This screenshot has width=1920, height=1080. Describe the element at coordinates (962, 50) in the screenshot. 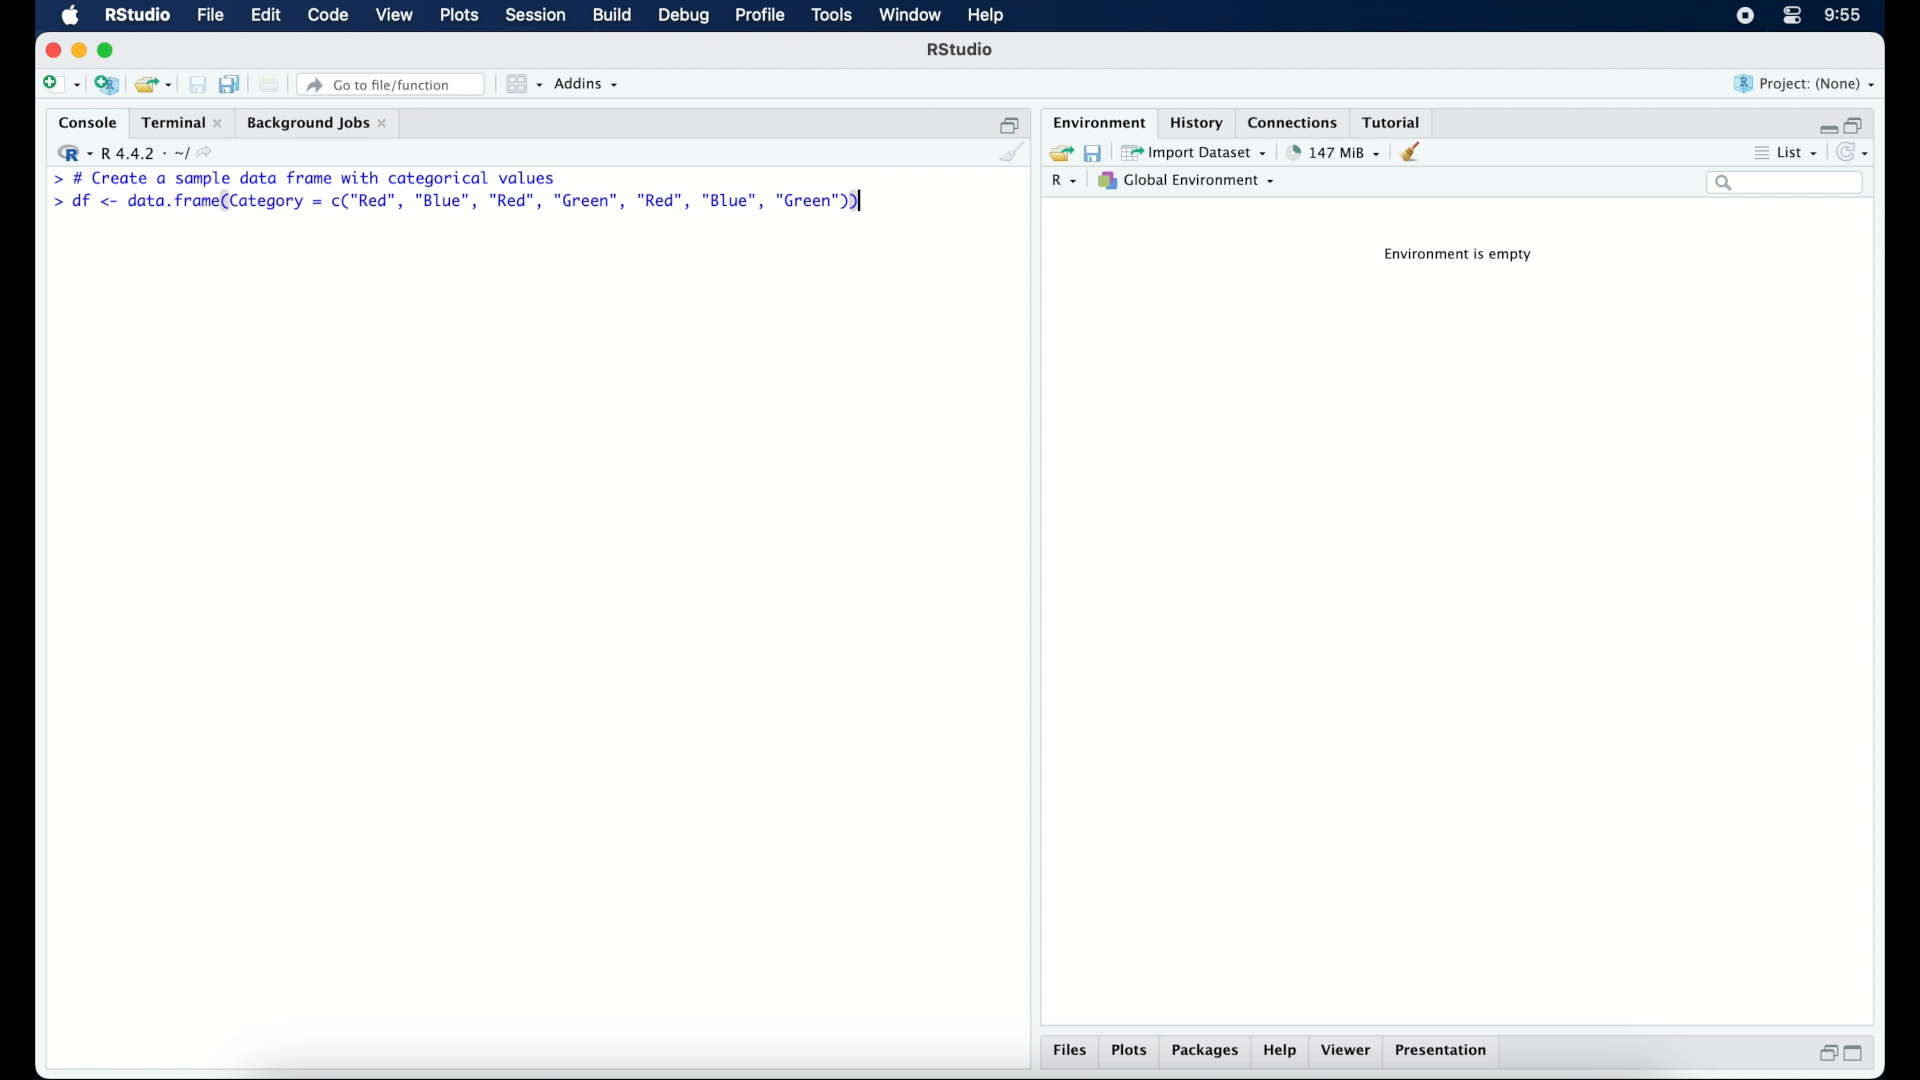

I see `R Studio` at that location.